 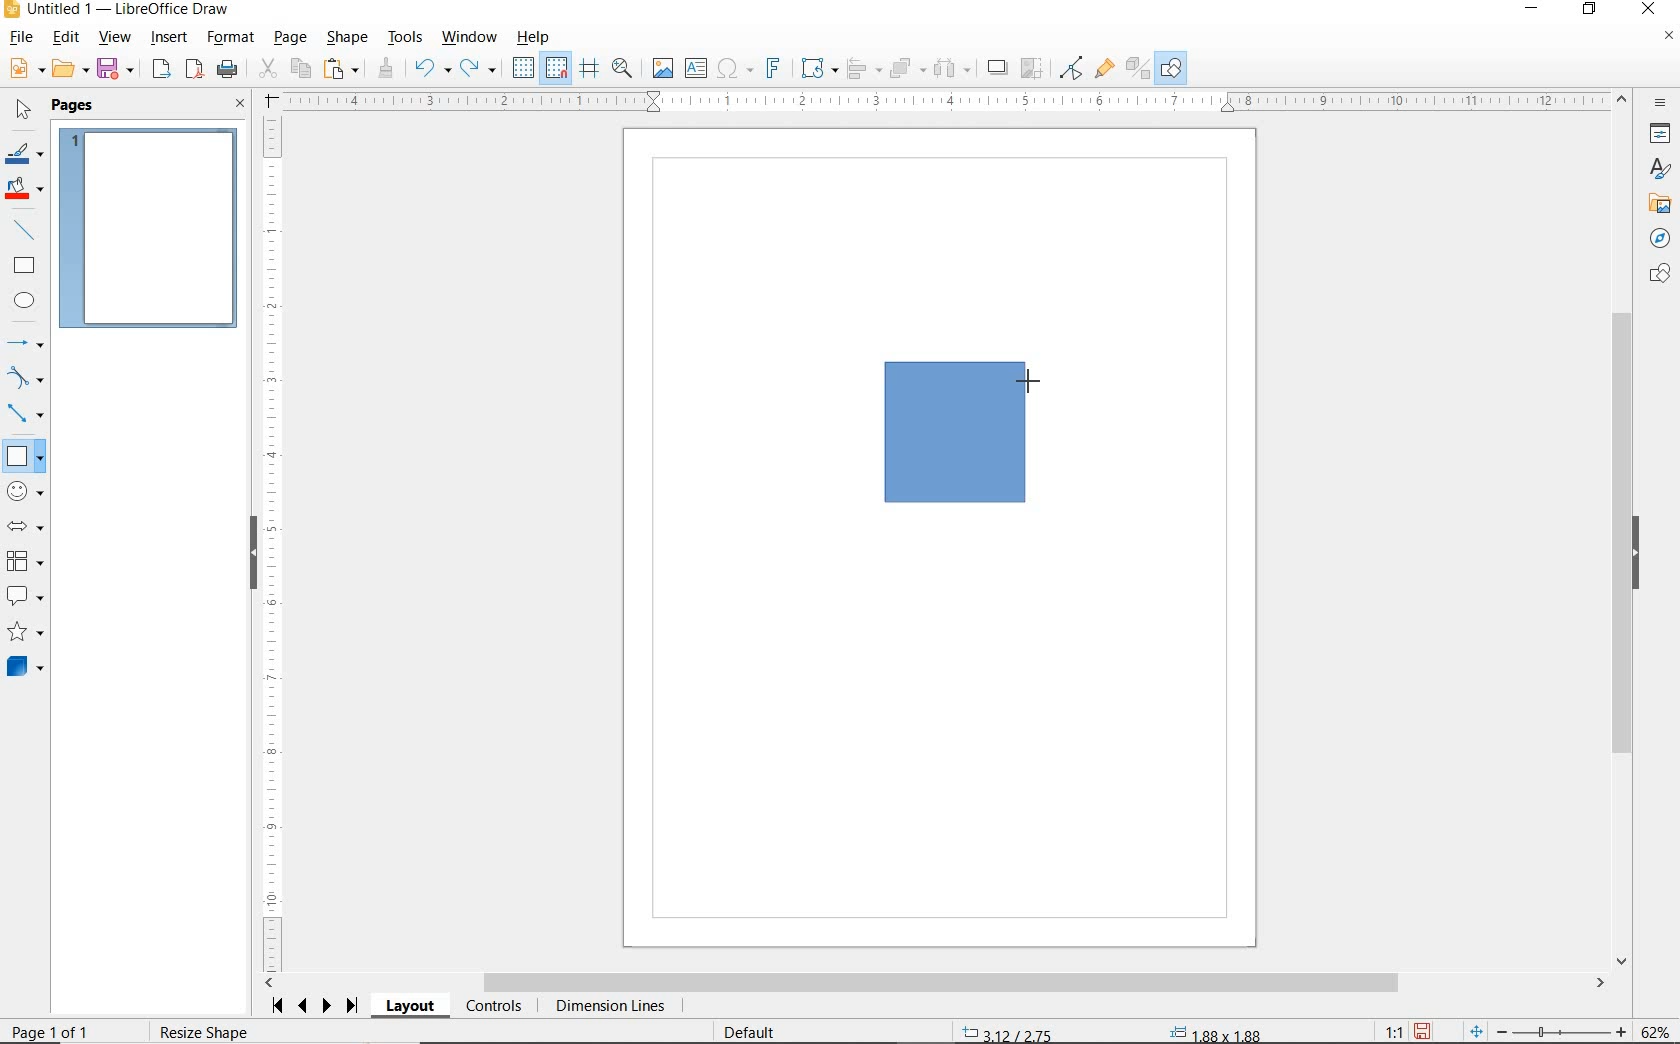 What do you see at coordinates (1655, 169) in the screenshot?
I see `STYLES` at bounding box center [1655, 169].